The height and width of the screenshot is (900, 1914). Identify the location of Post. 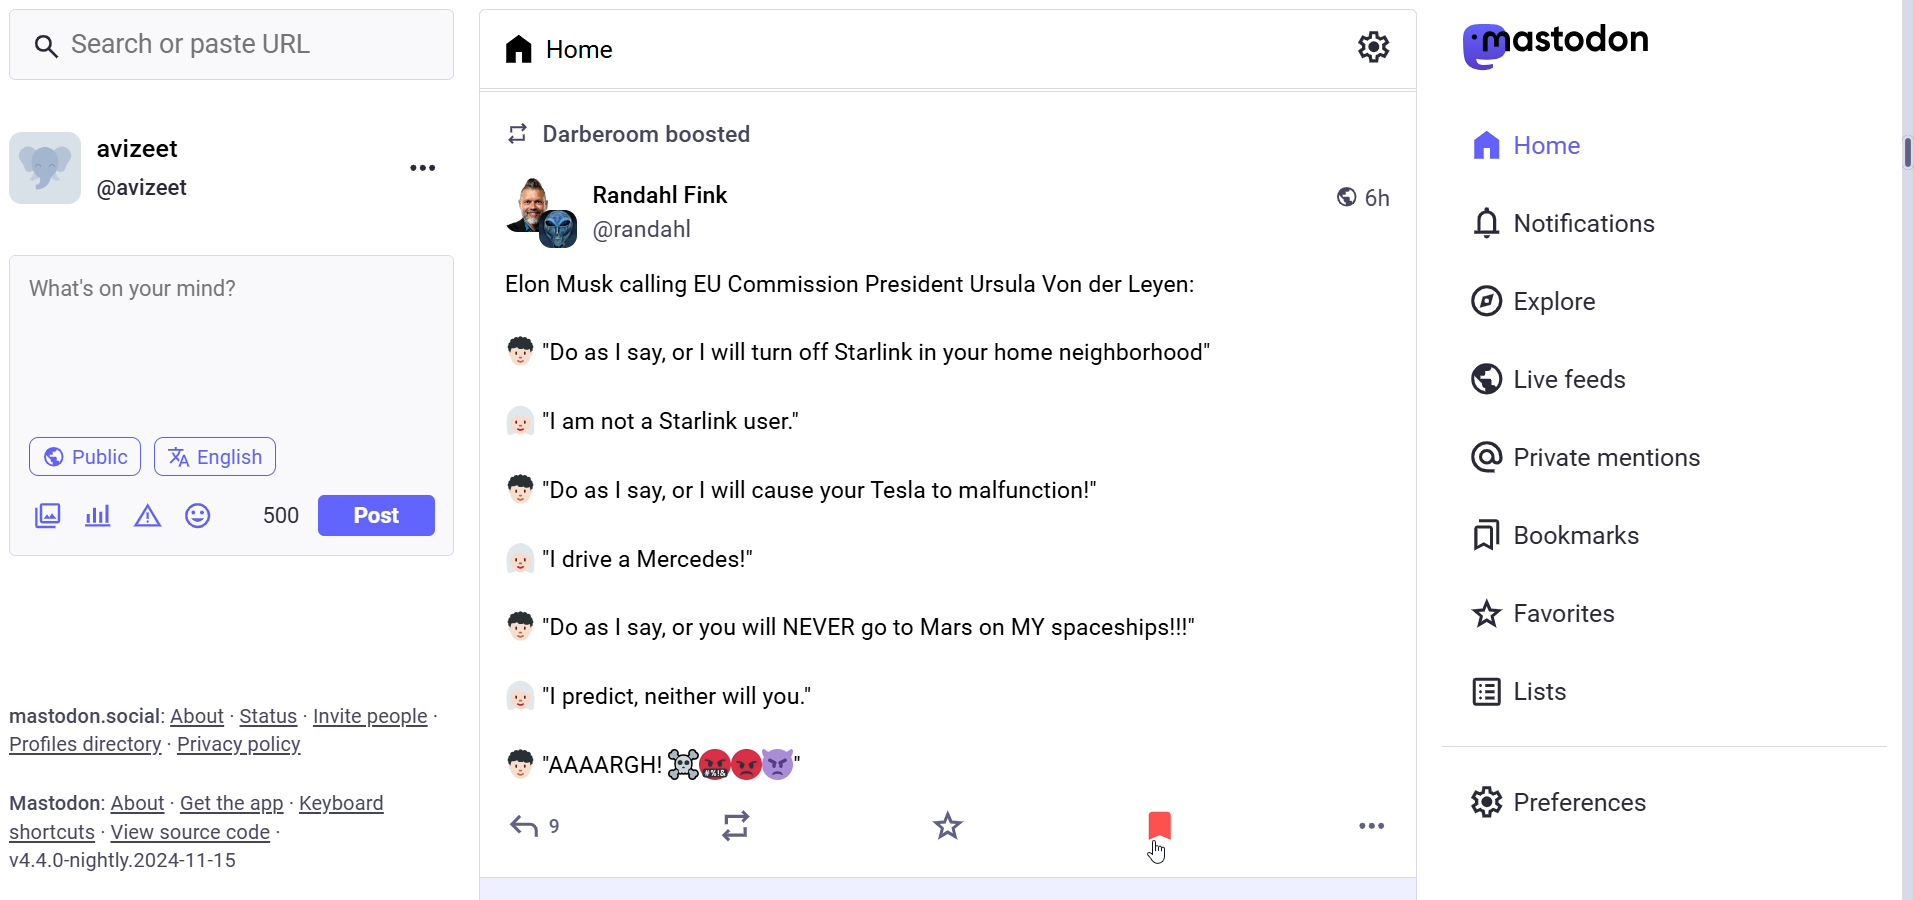
(378, 516).